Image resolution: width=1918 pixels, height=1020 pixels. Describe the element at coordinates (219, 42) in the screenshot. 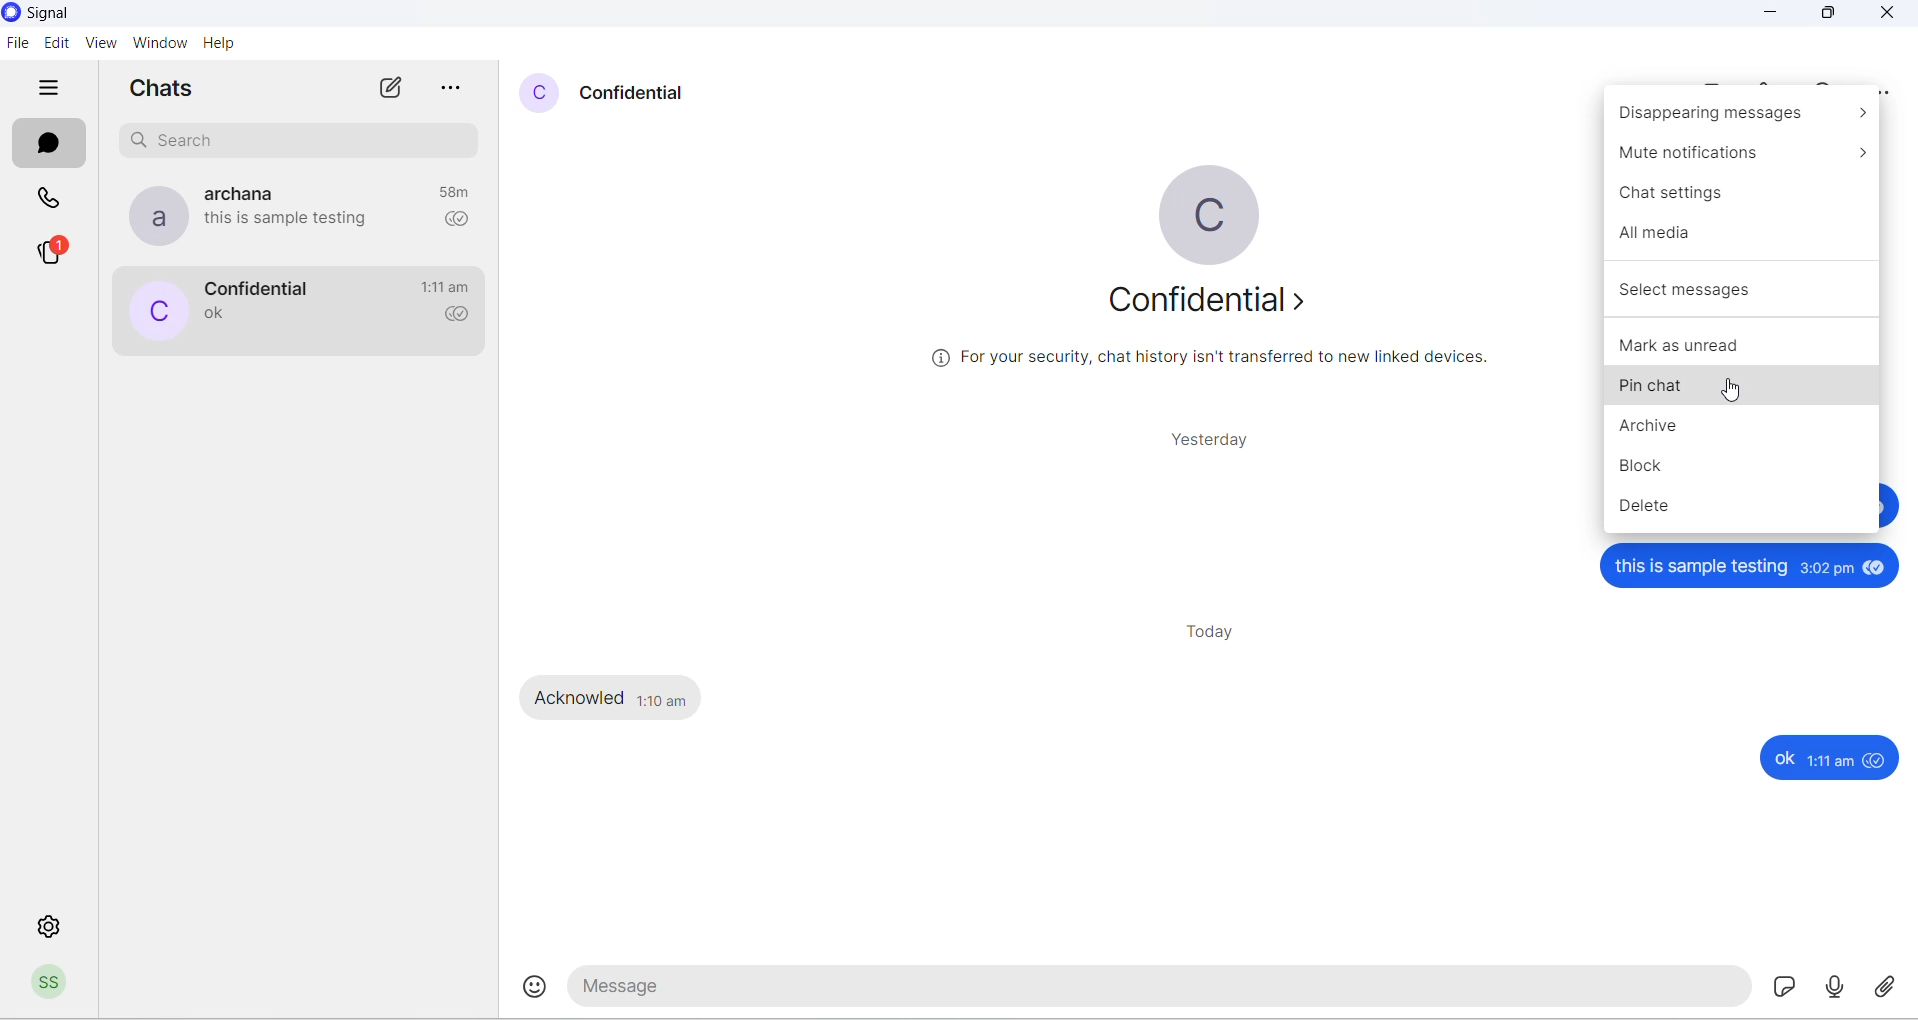

I see `help` at that location.